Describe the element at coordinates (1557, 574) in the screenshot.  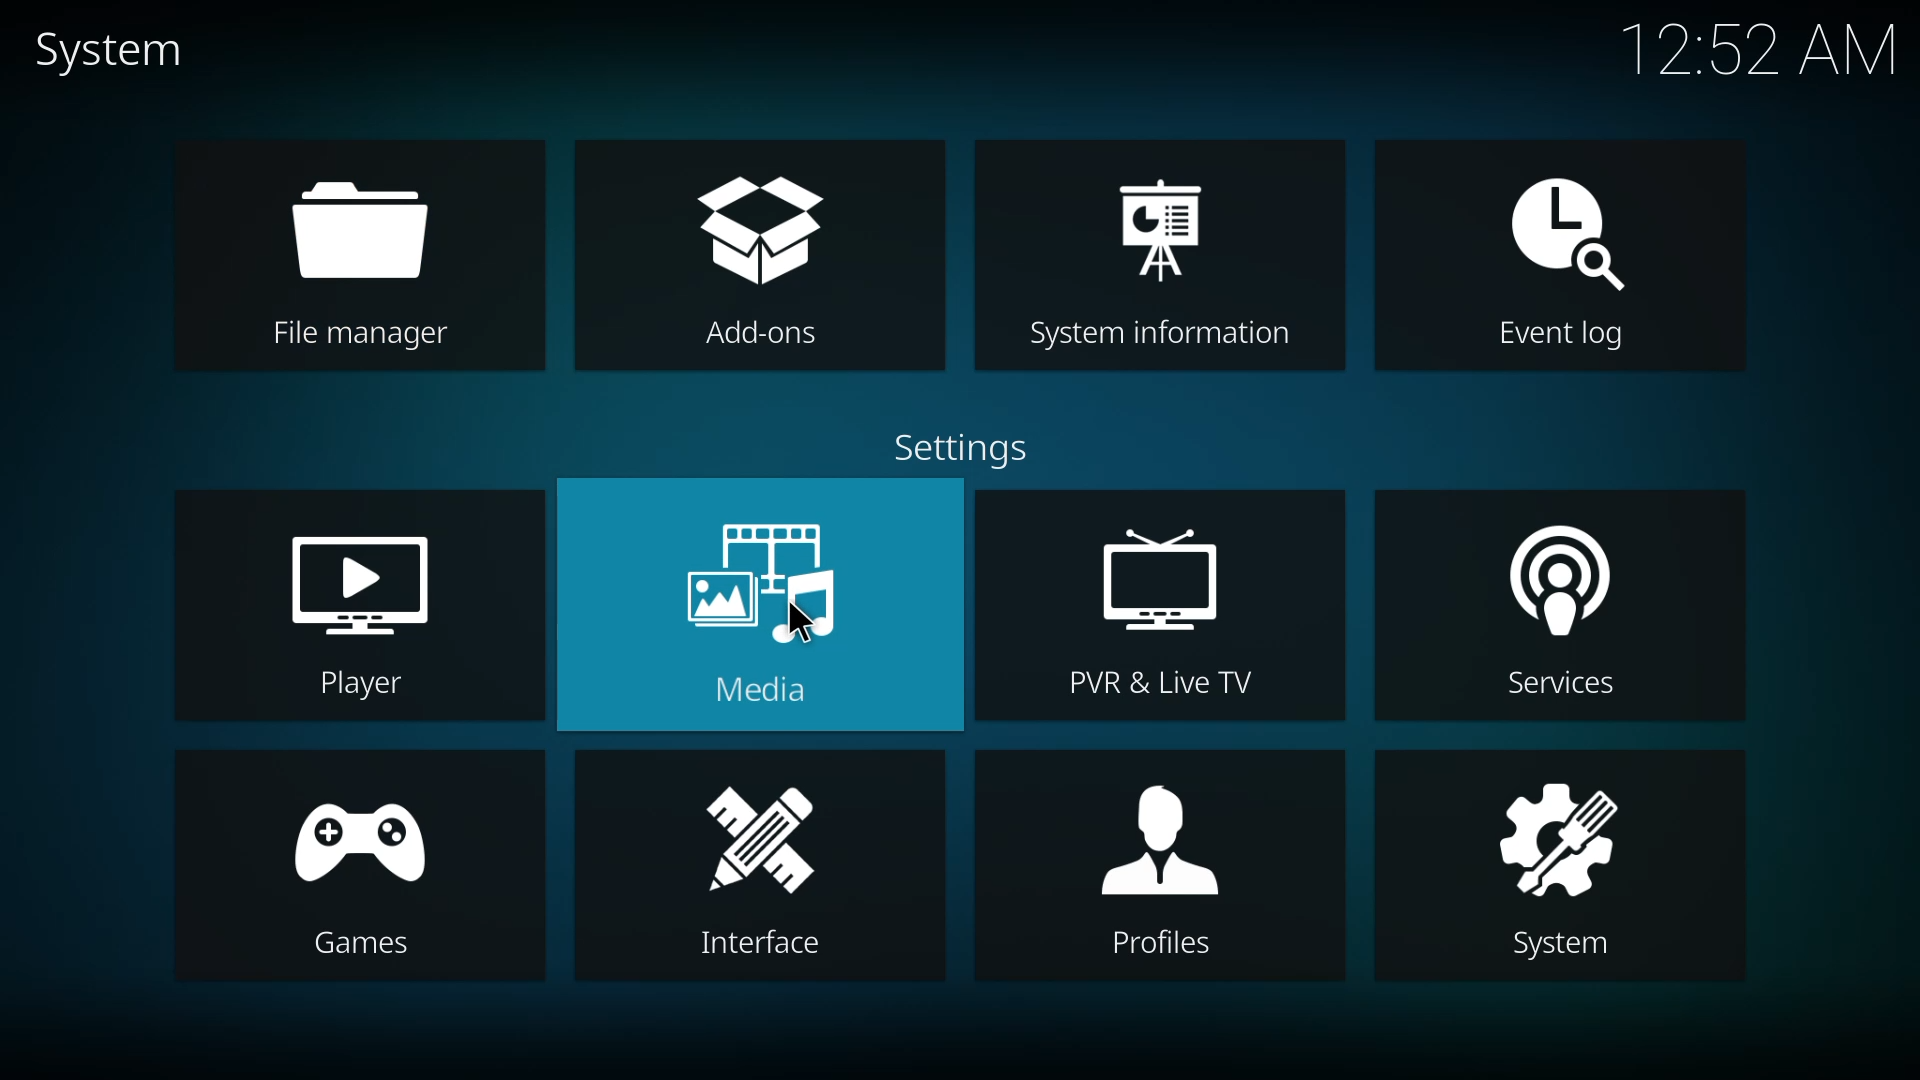
I see `services` at that location.